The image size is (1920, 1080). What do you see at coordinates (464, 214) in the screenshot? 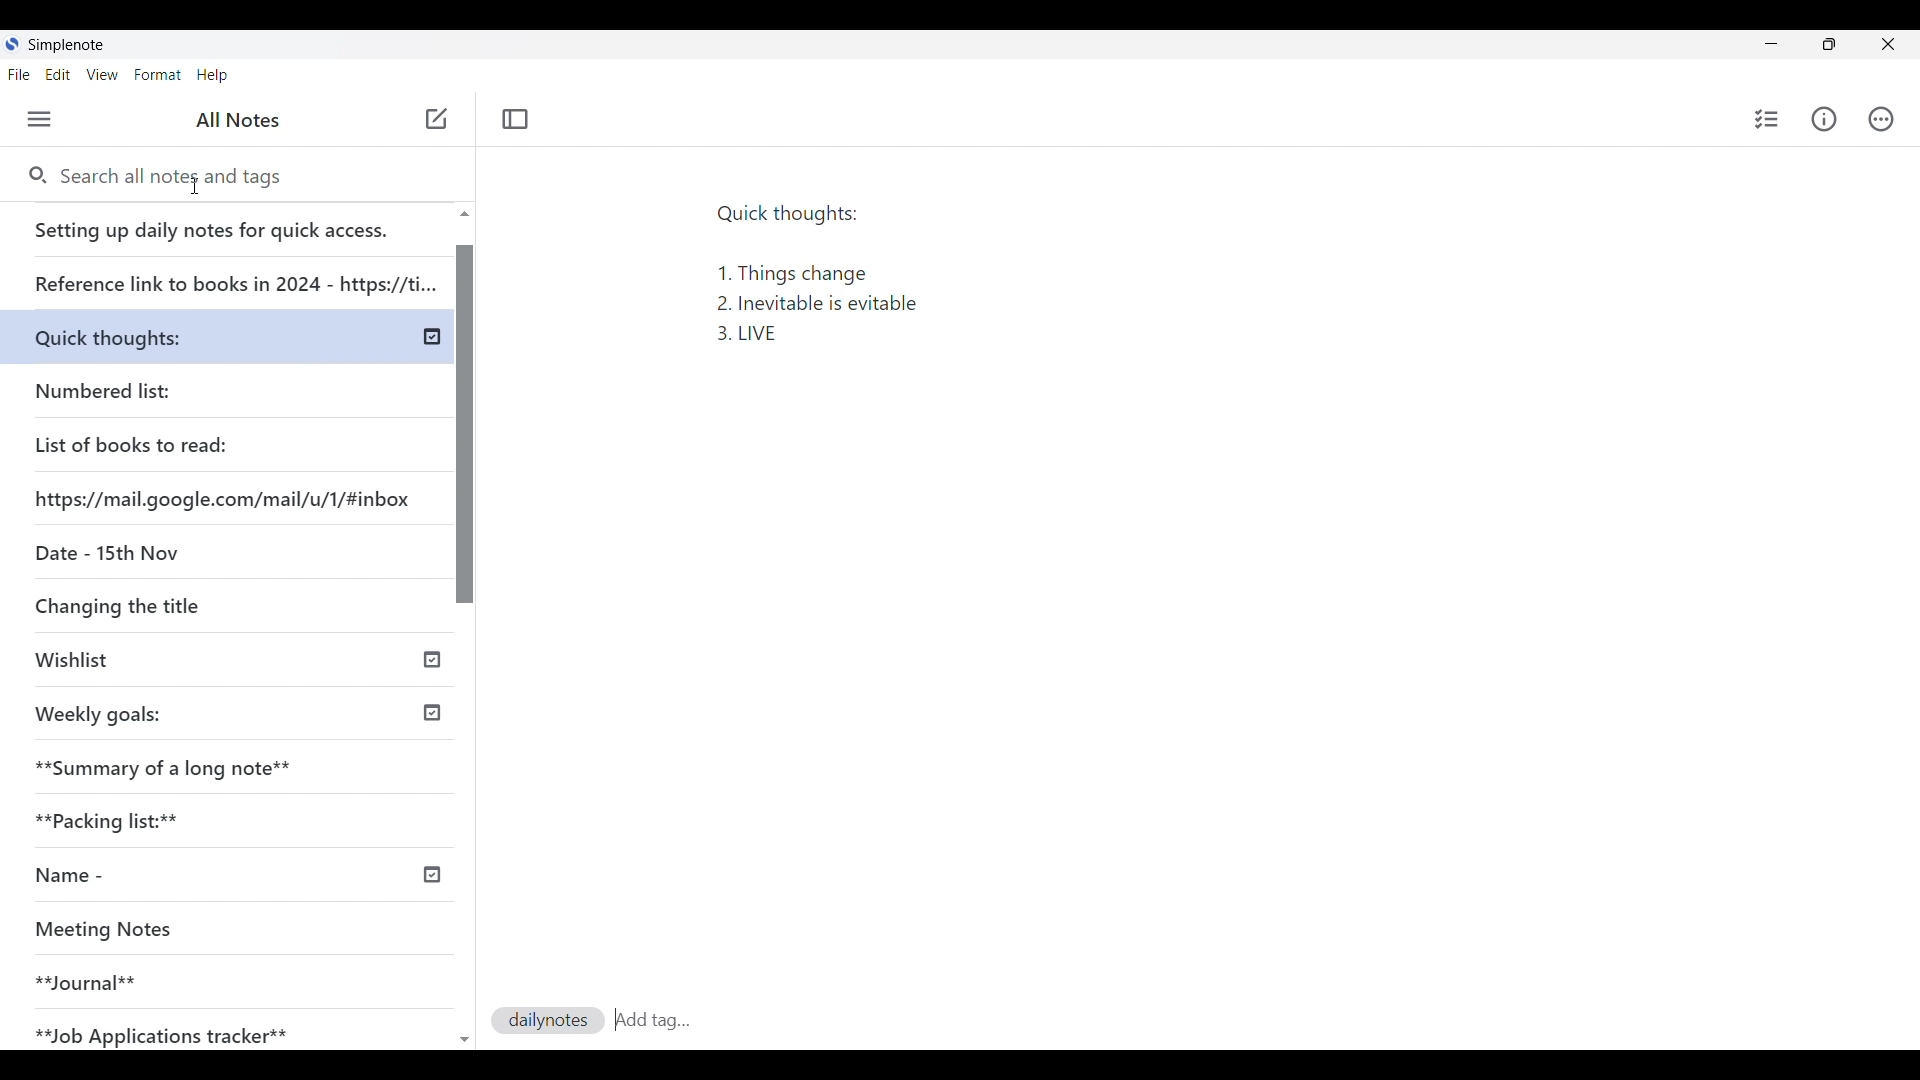
I see `Quick slide to top` at bounding box center [464, 214].